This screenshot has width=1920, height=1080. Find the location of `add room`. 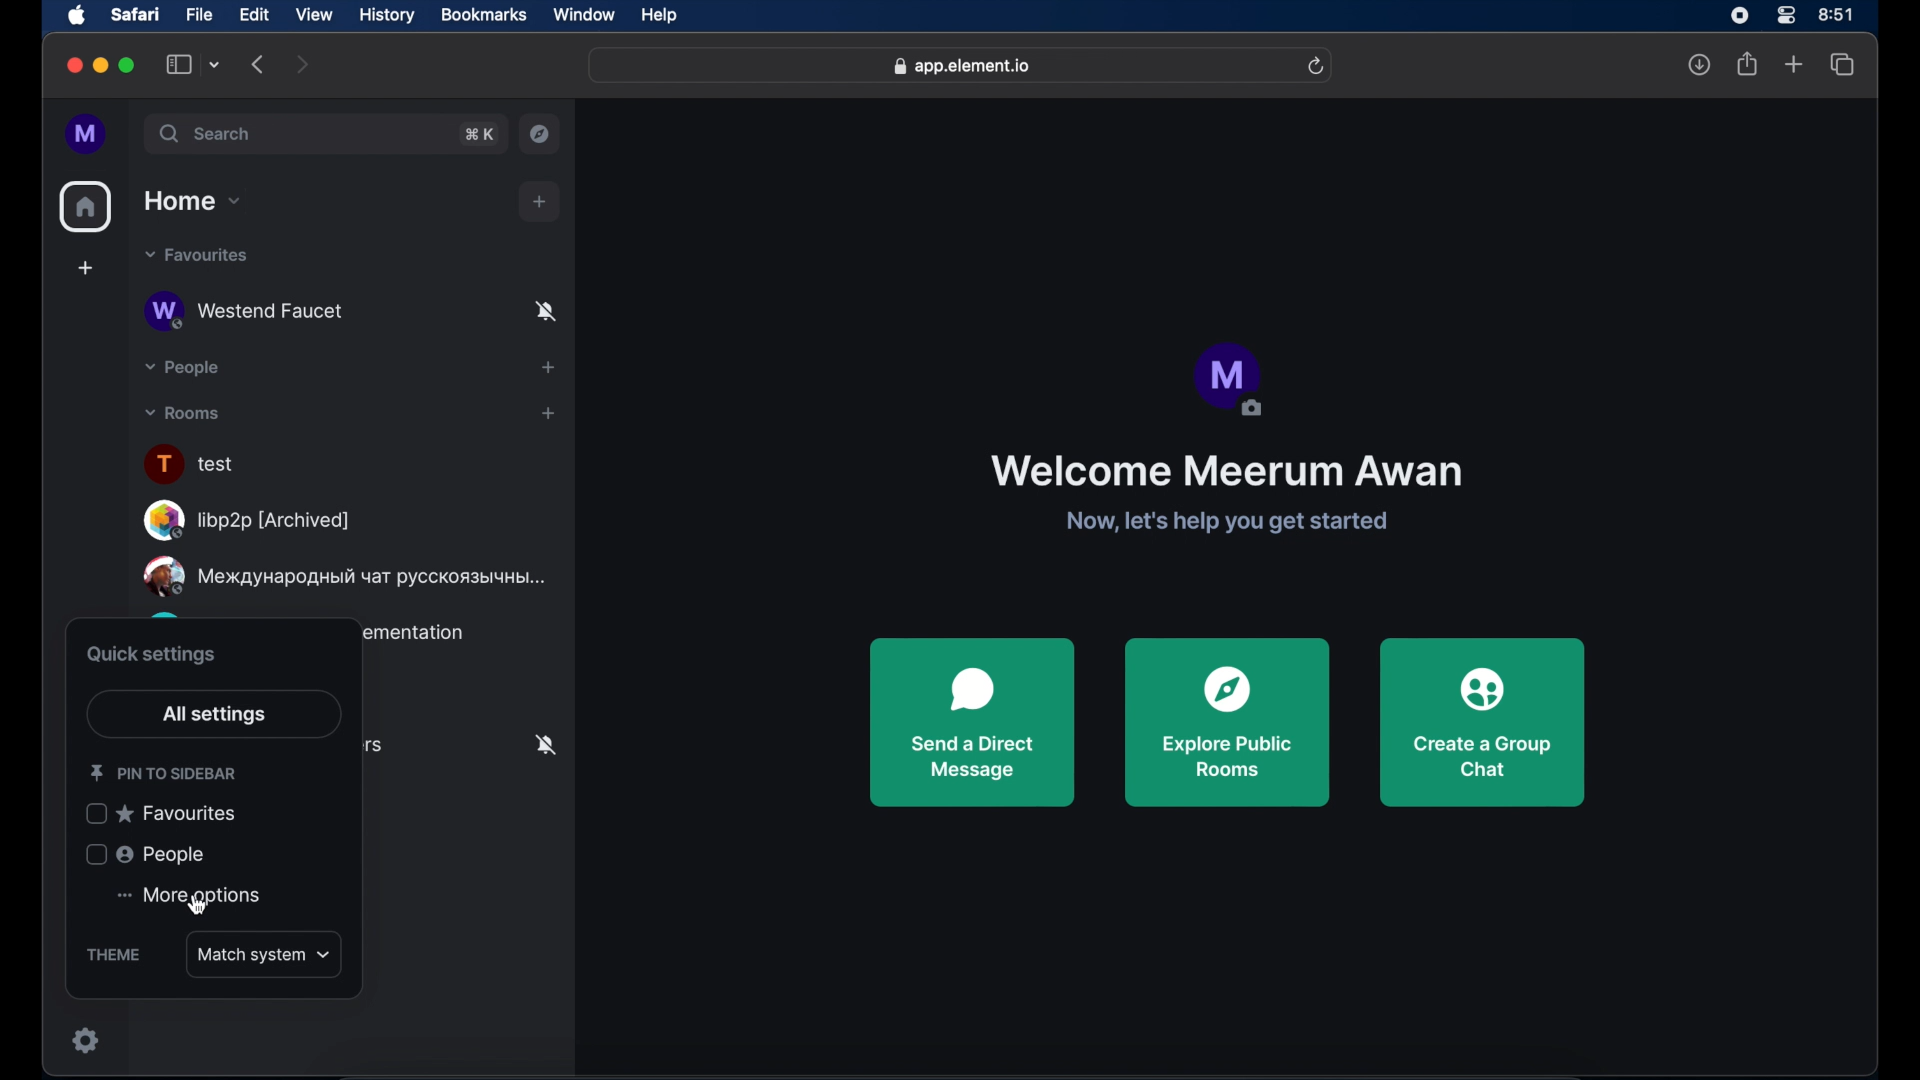

add room is located at coordinates (549, 413).